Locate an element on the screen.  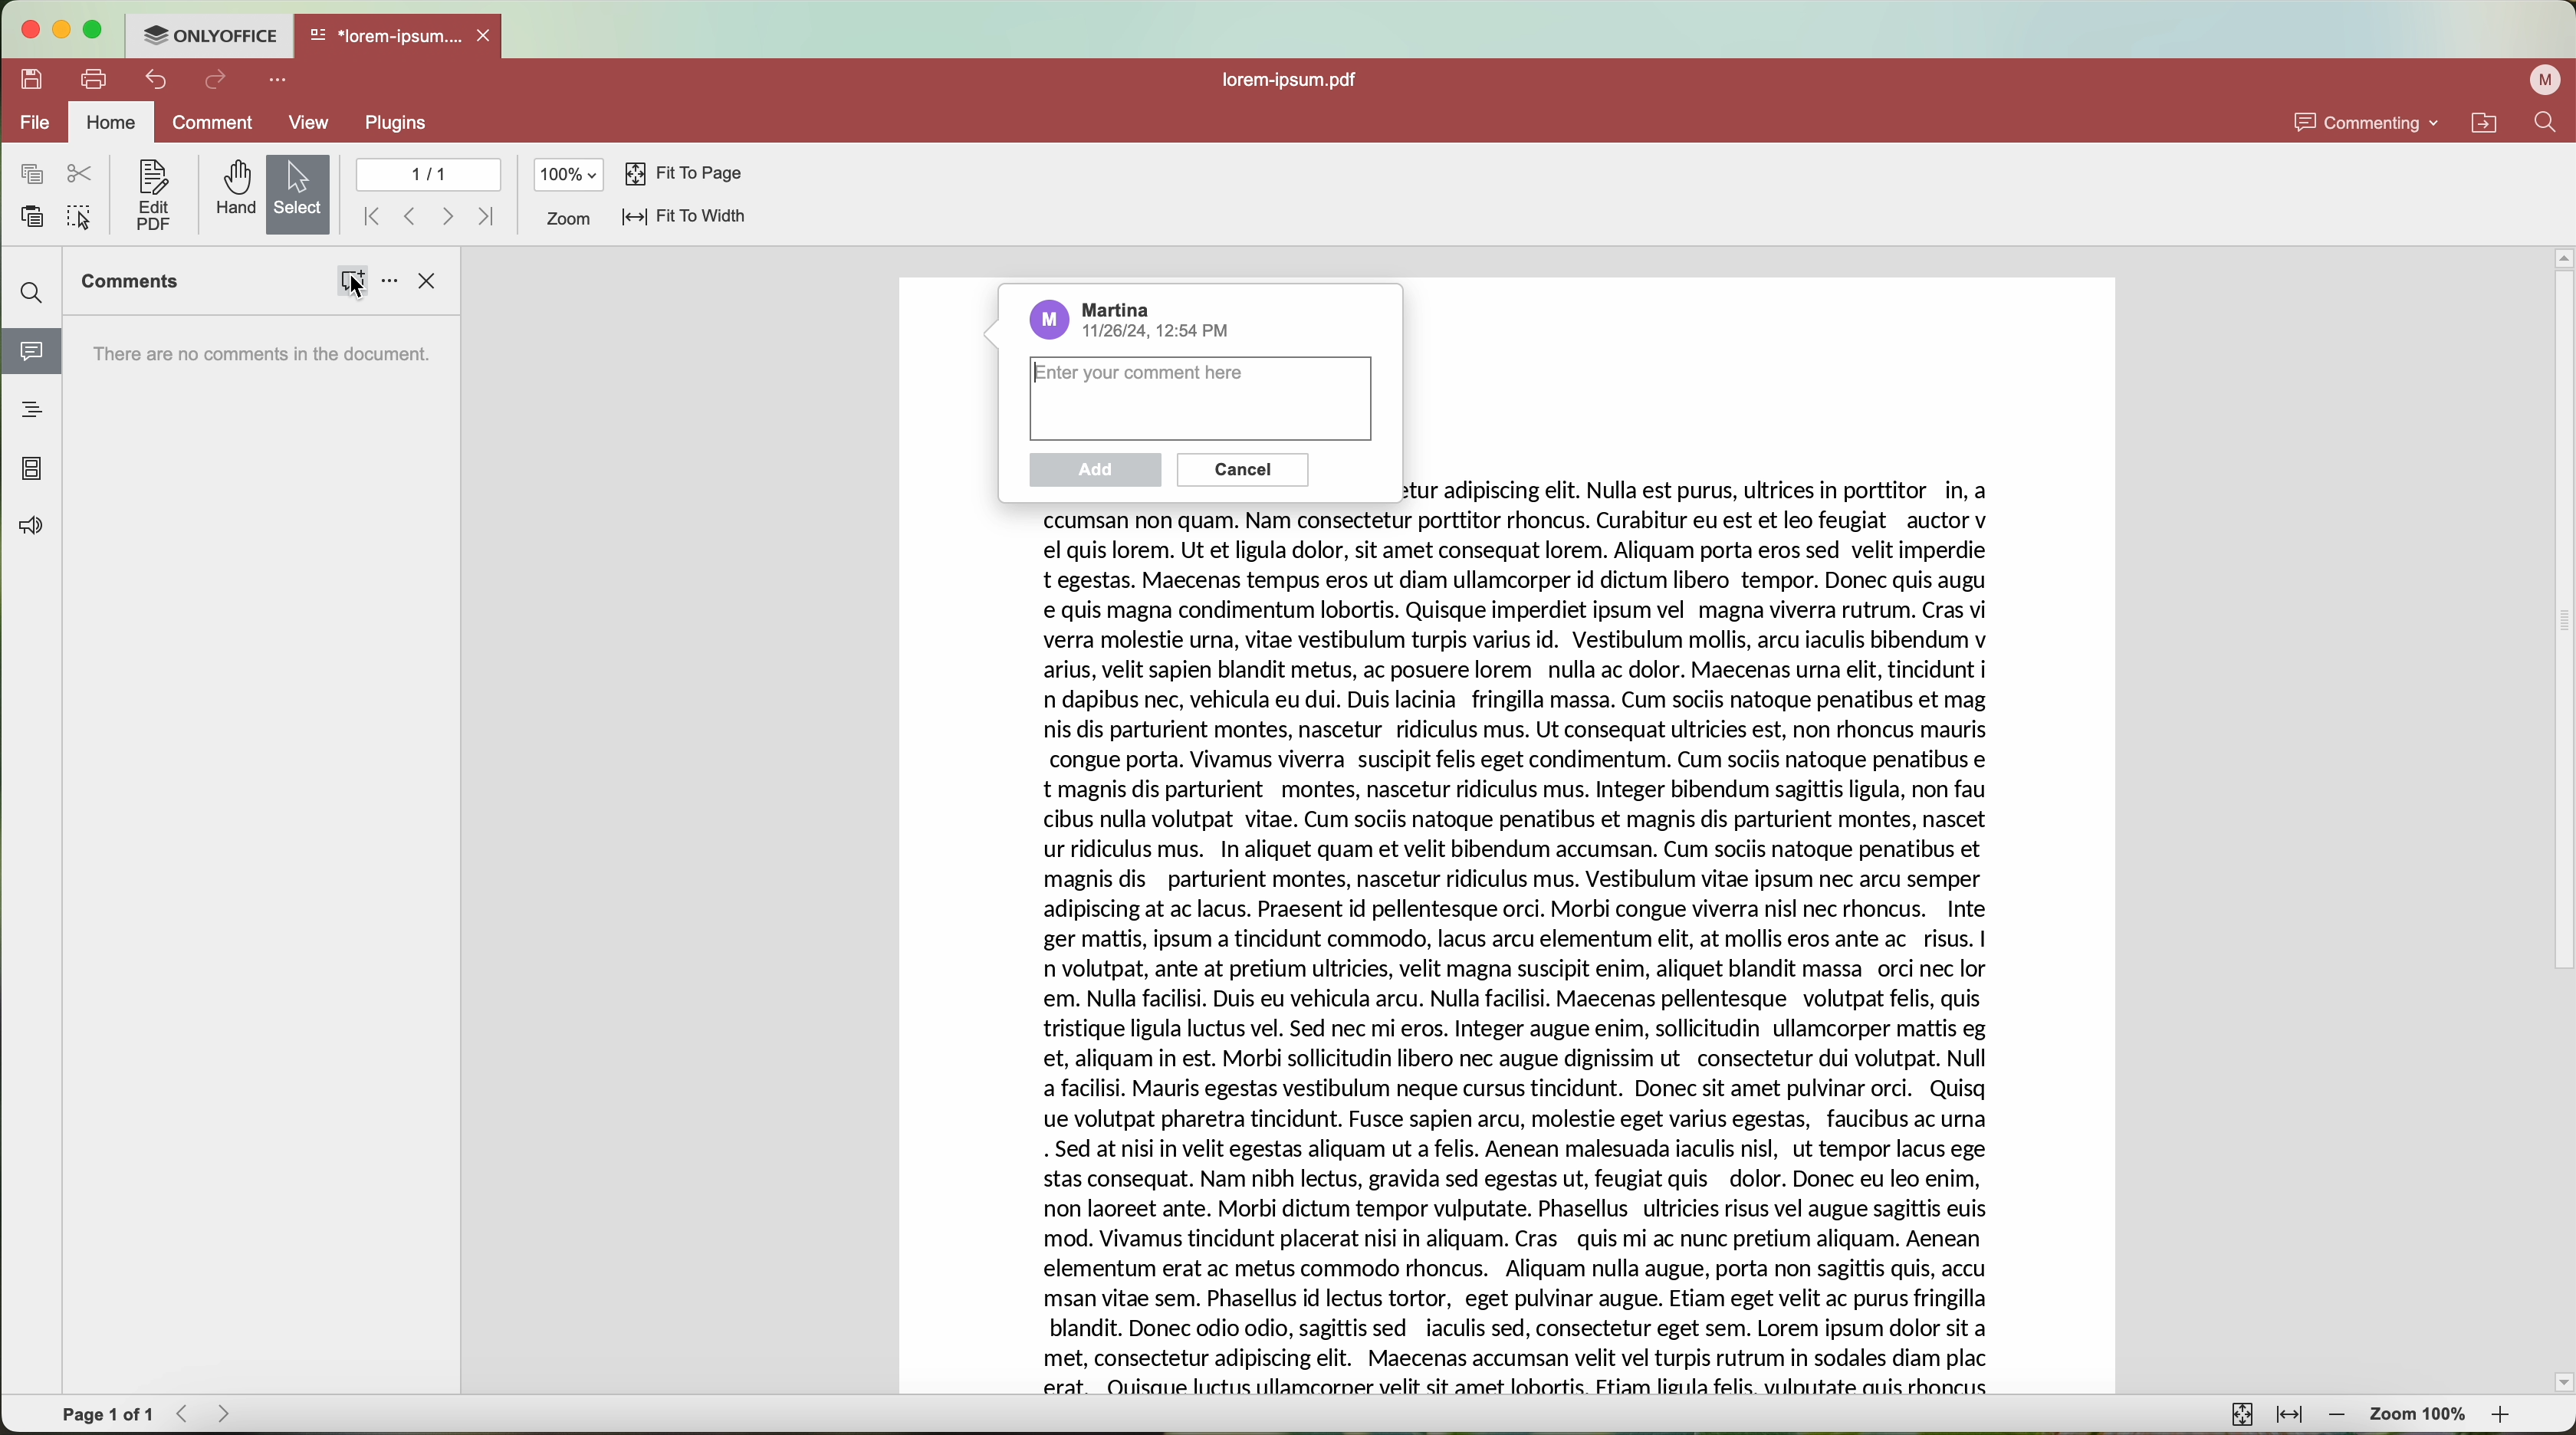
page thumbnails is located at coordinates (31, 470).